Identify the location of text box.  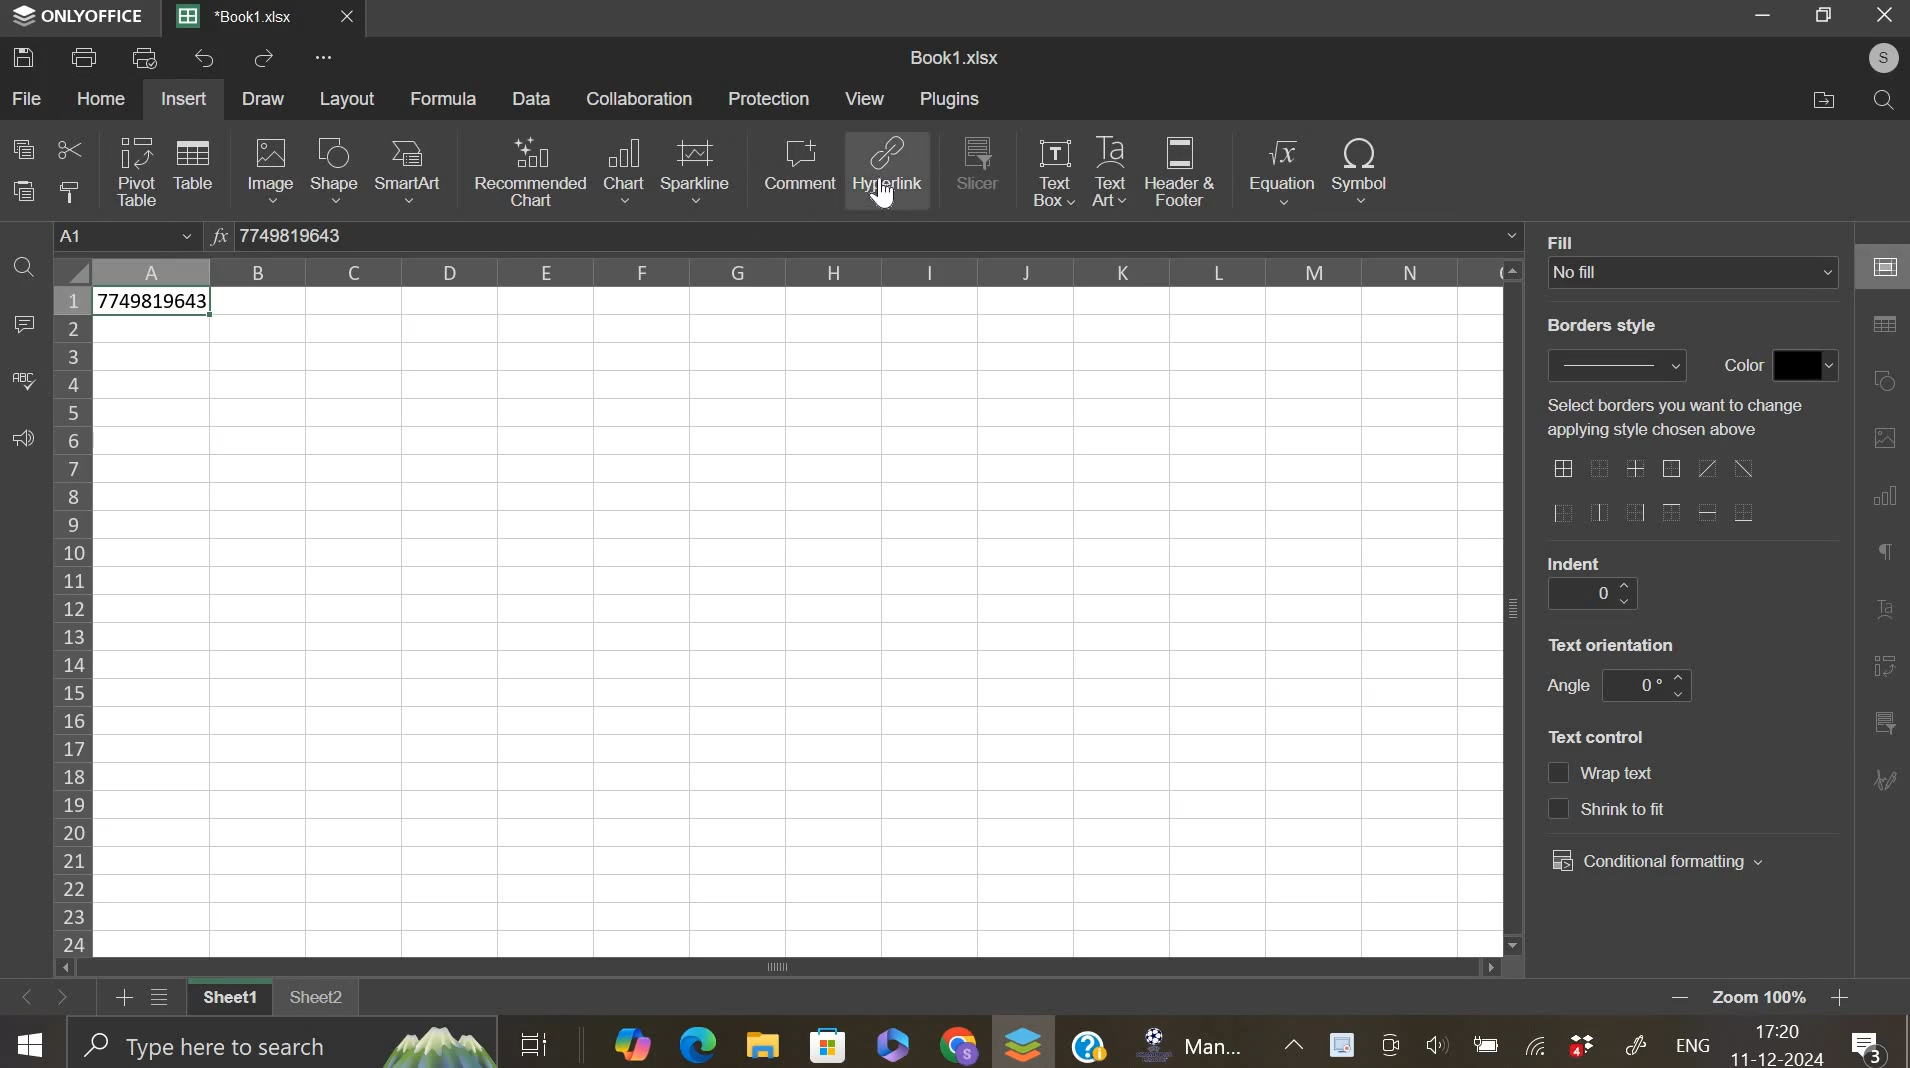
(1052, 171).